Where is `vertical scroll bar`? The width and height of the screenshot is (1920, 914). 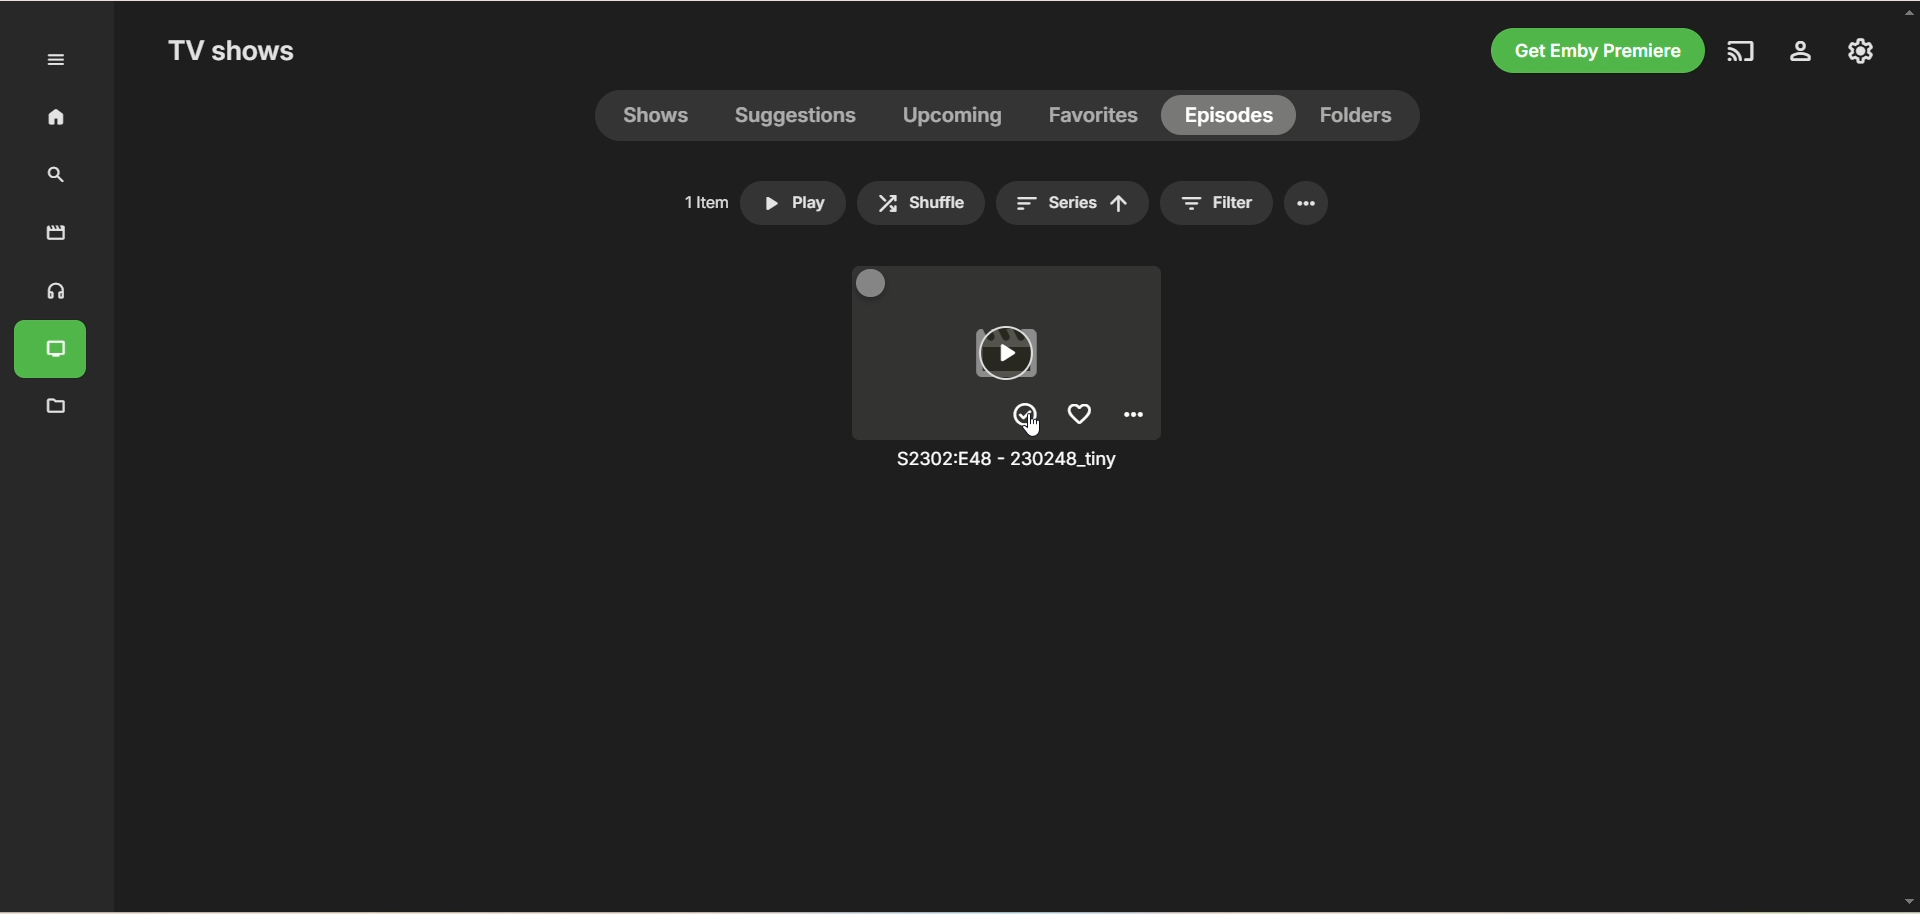
vertical scroll bar is located at coordinates (1908, 457).